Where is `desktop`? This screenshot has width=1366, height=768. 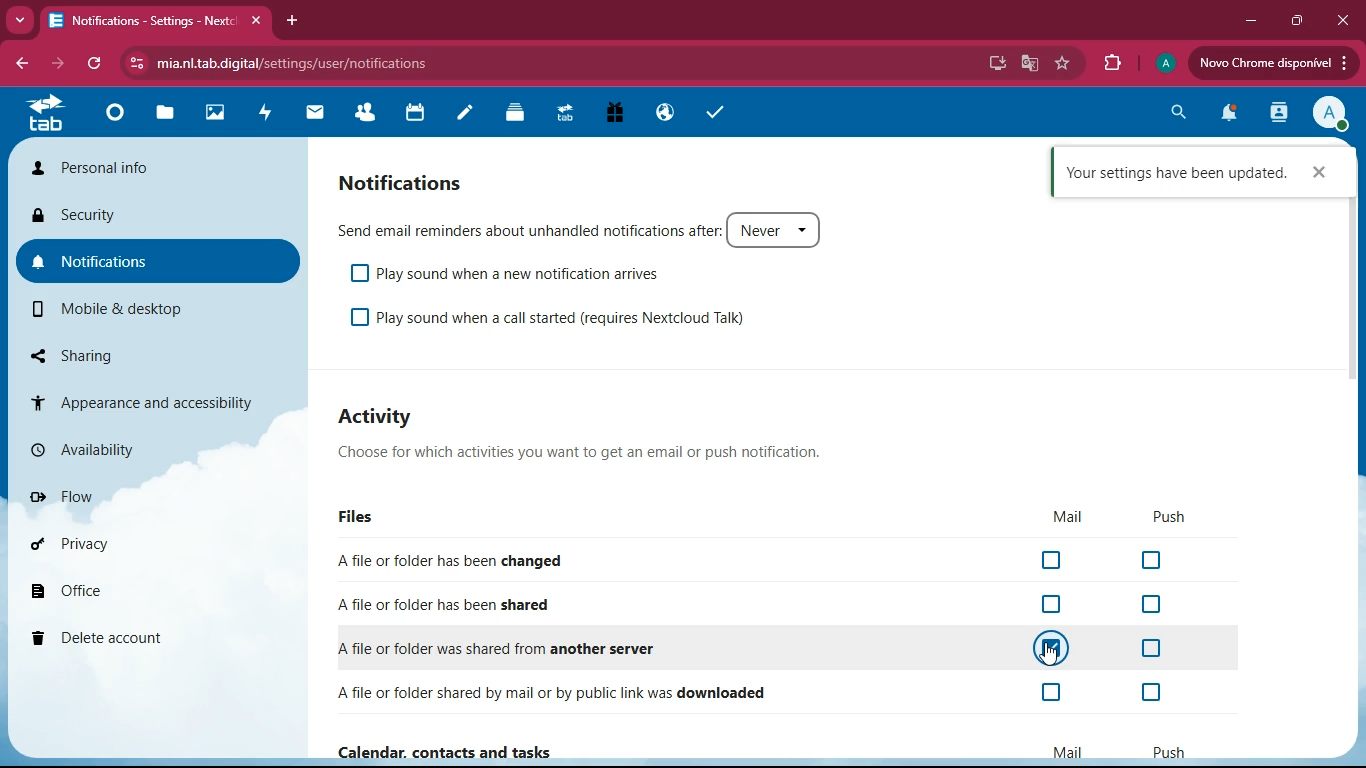
desktop is located at coordinates (992, 64).